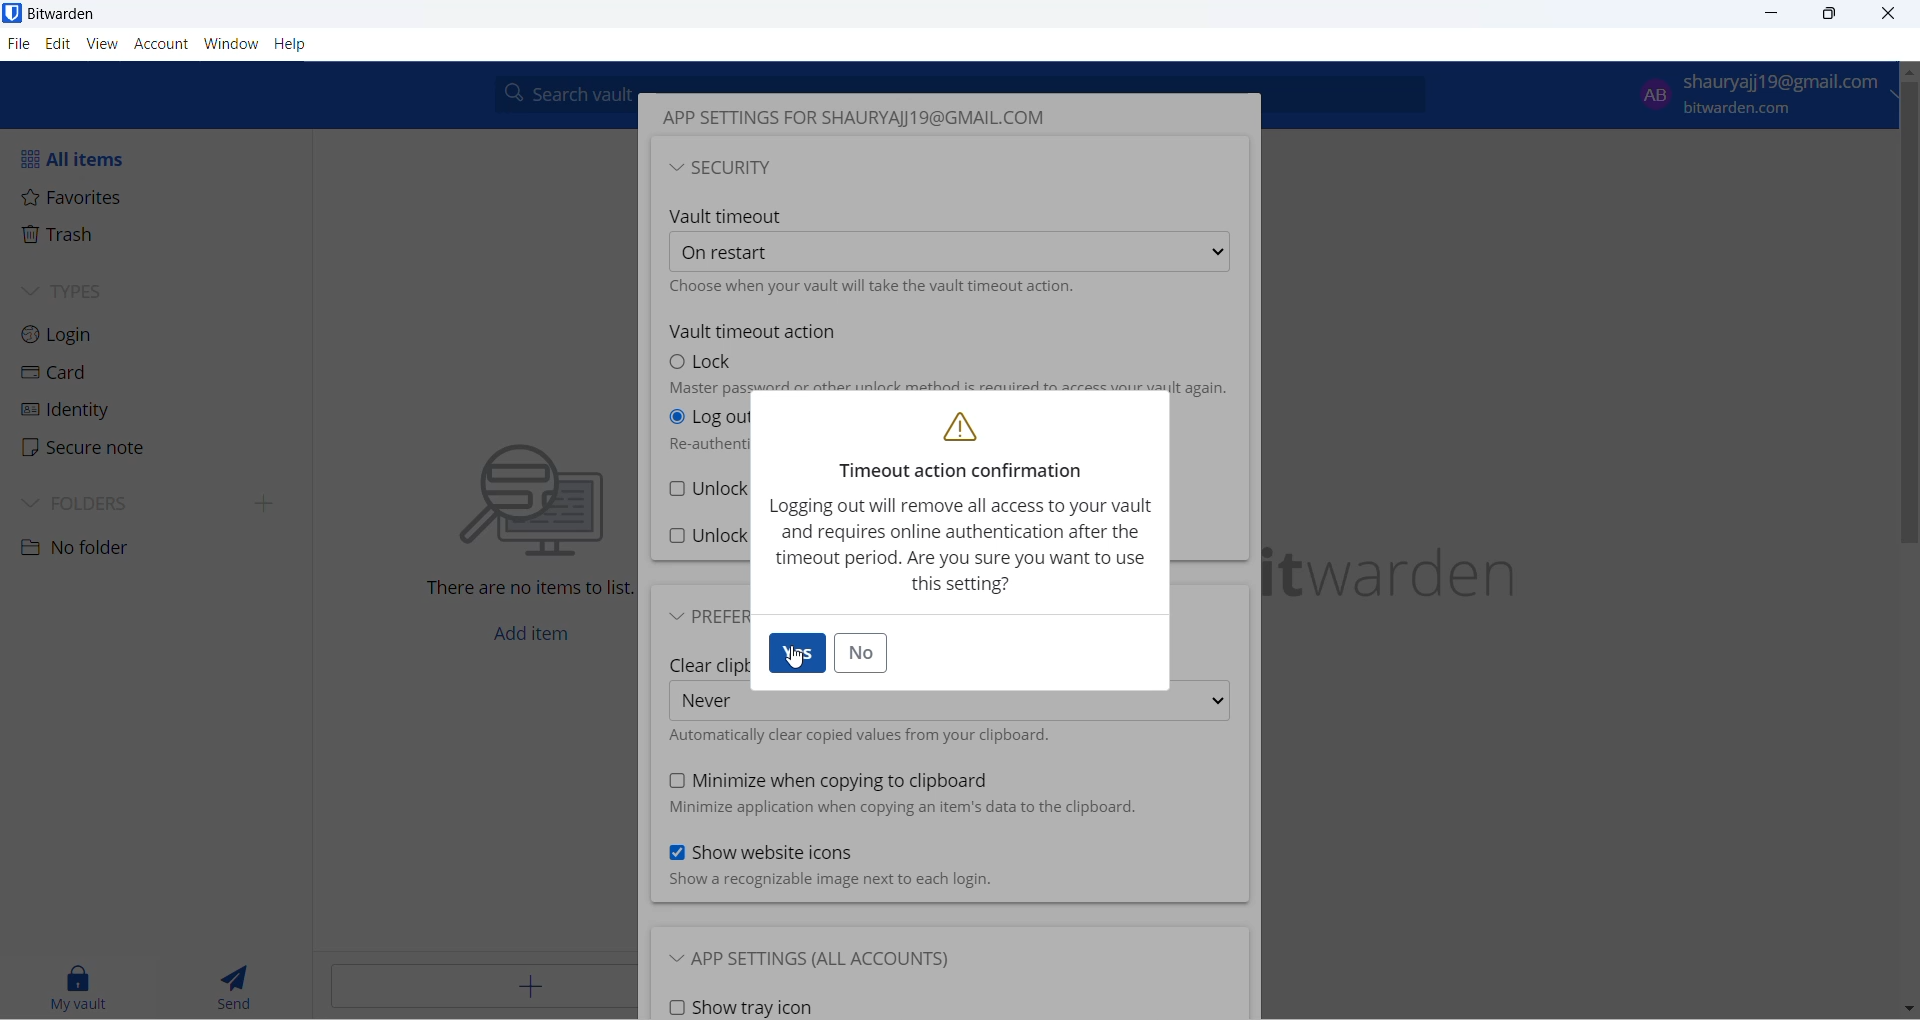  Describe the element at coordinates (560, 94) in the screenshot. I see `search box` at that location.